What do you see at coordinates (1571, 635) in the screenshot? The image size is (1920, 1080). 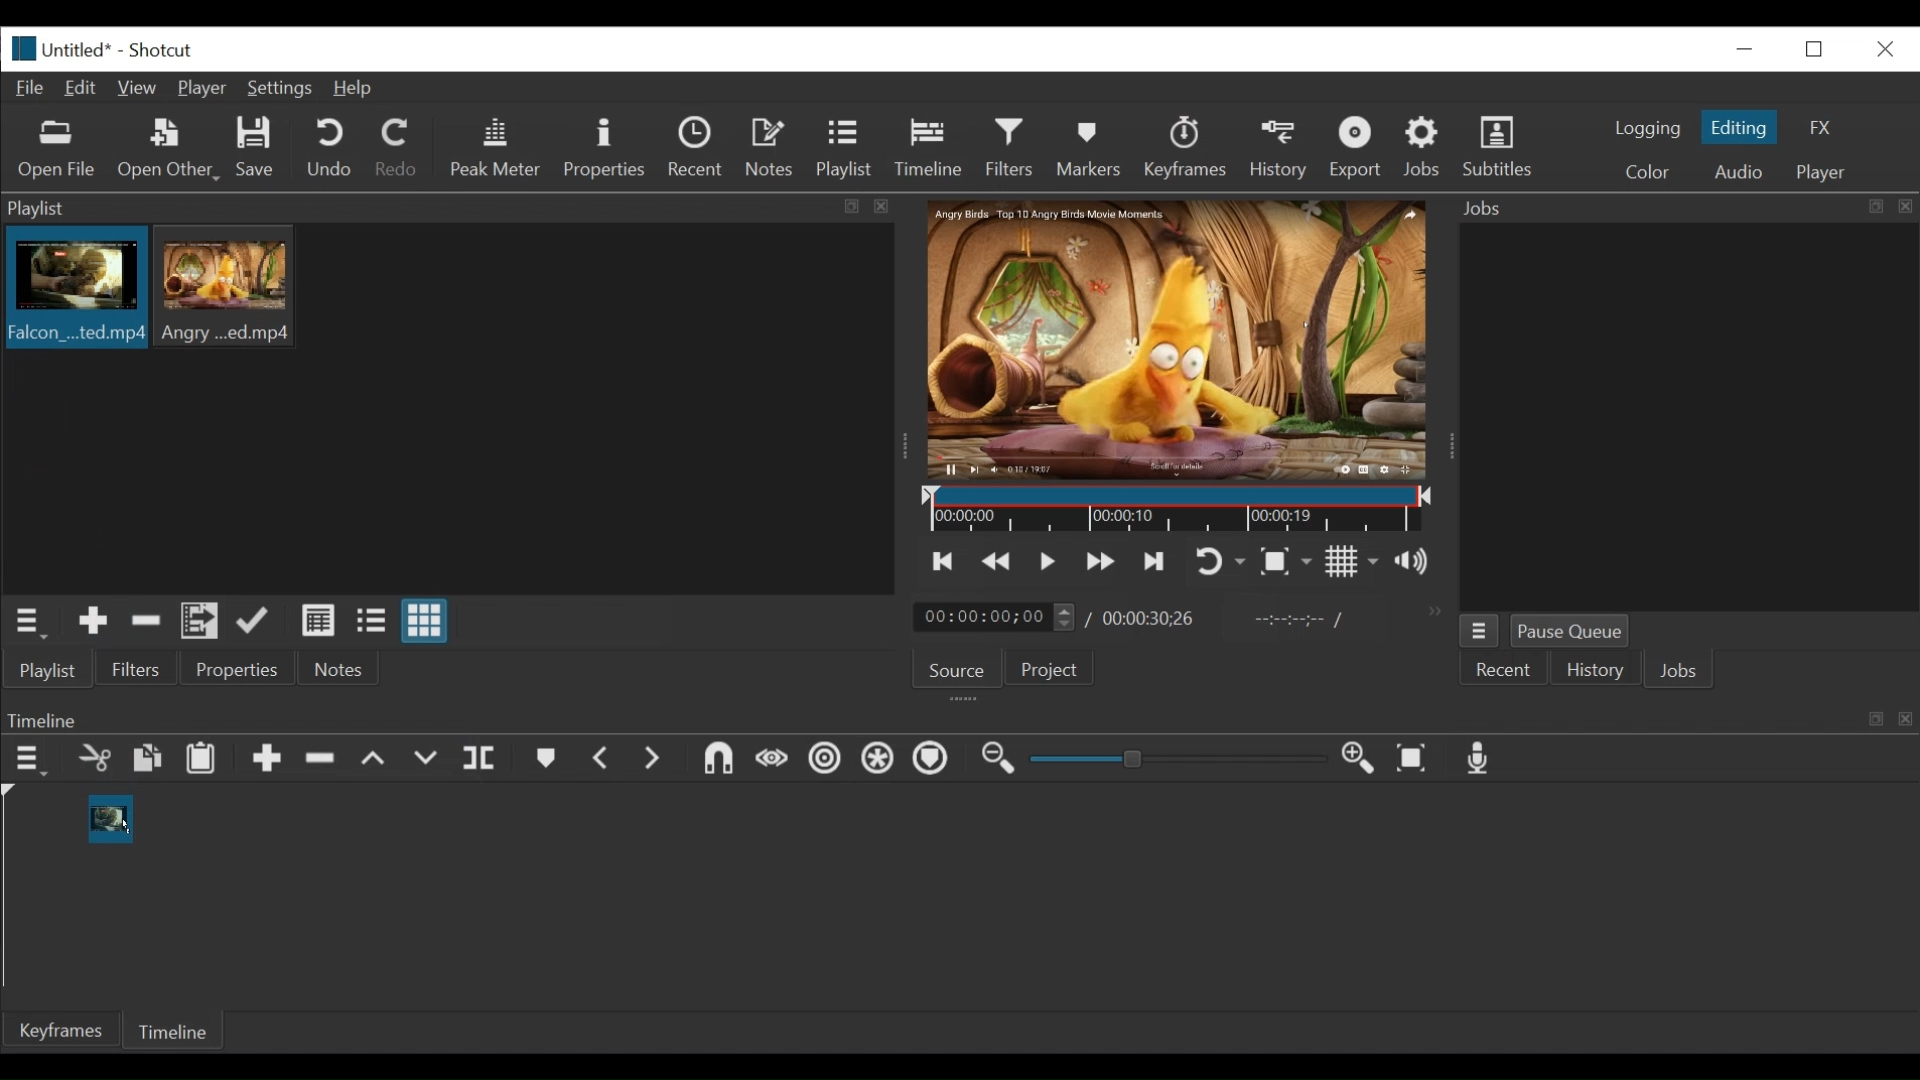 I see `Pause Queue` at bounding box center [1571, 635].